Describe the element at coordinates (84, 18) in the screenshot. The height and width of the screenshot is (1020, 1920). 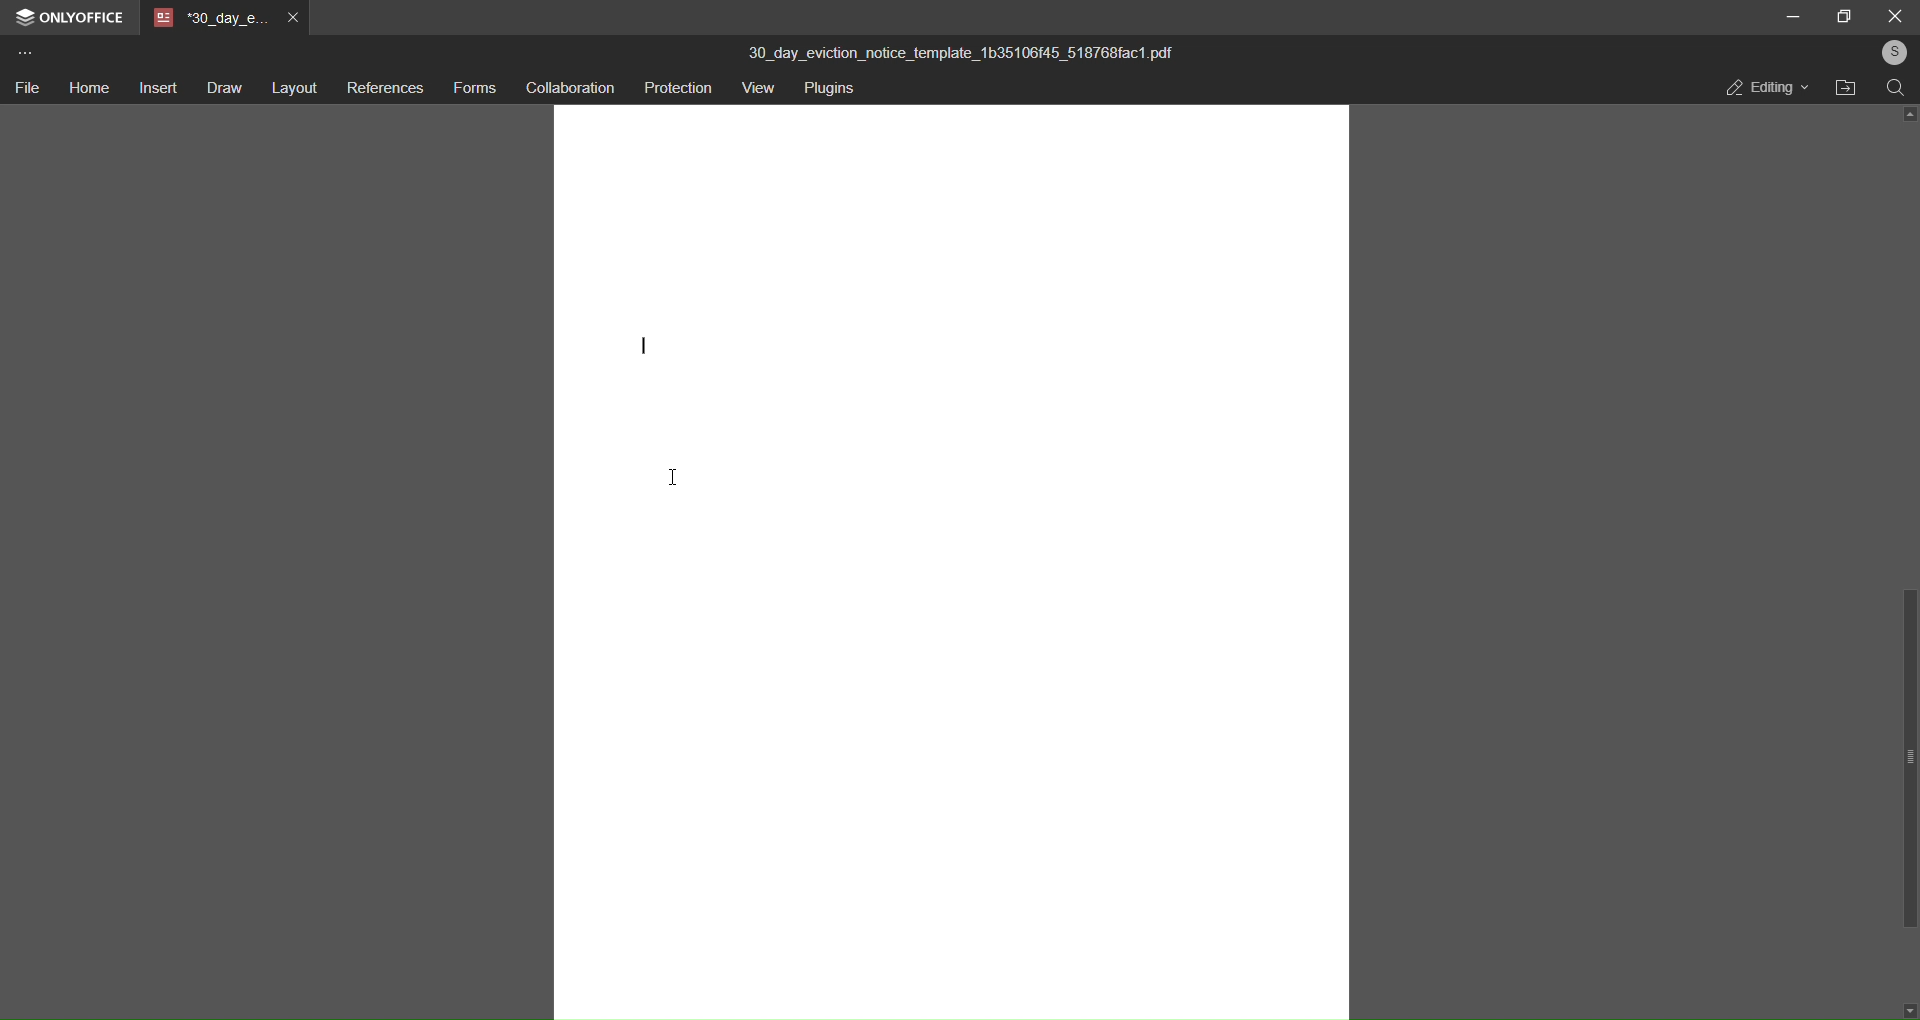
I see `onlyoffice` at that location.